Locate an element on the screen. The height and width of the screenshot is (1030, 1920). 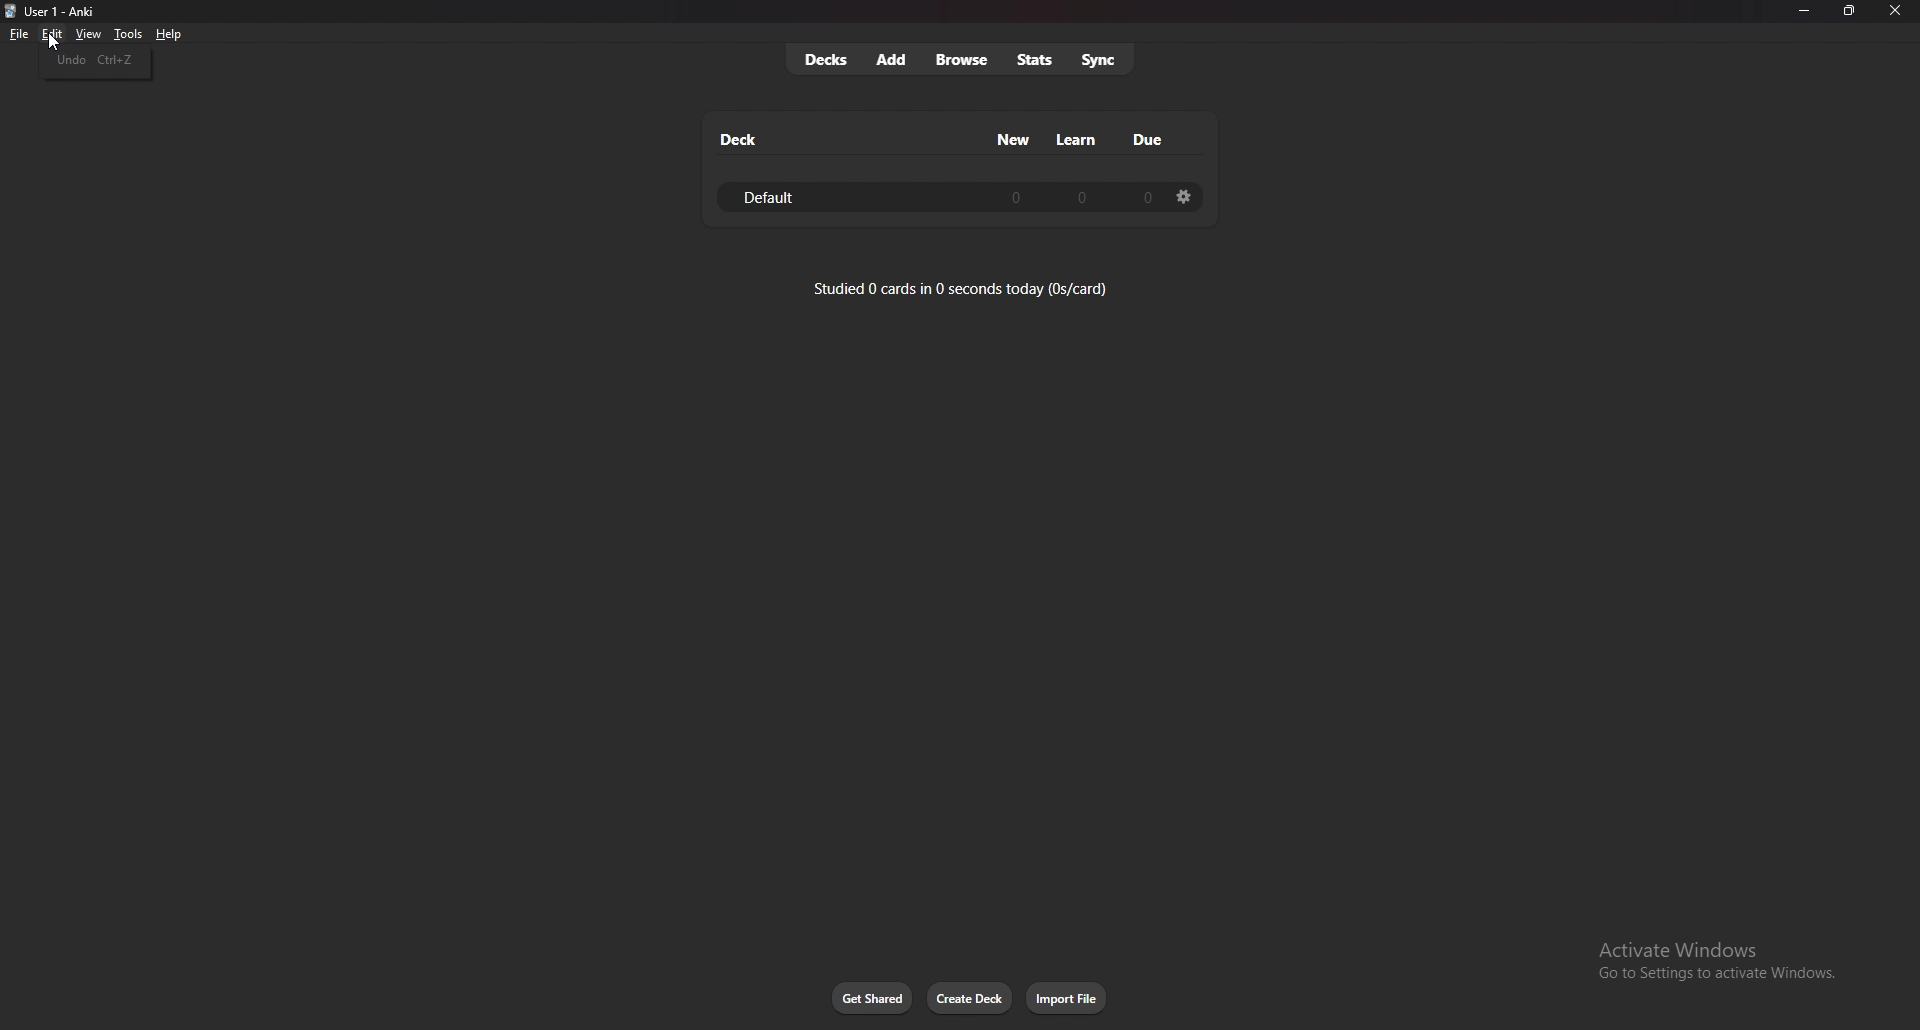
decks is located at coordinates (827, 58).